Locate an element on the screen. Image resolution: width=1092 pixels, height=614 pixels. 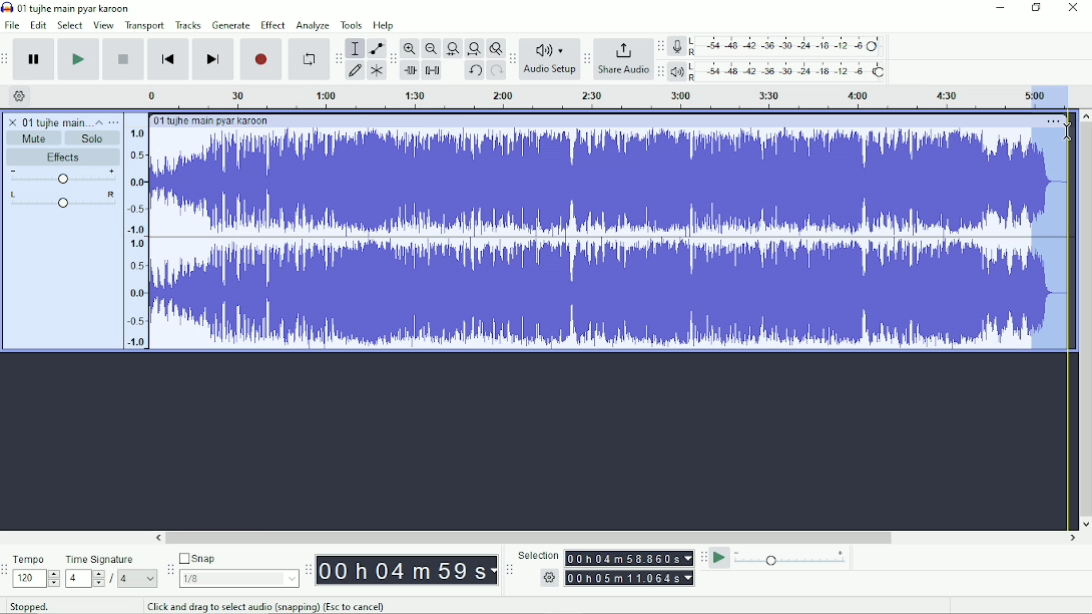
Play is located at coordinates (78, 59).